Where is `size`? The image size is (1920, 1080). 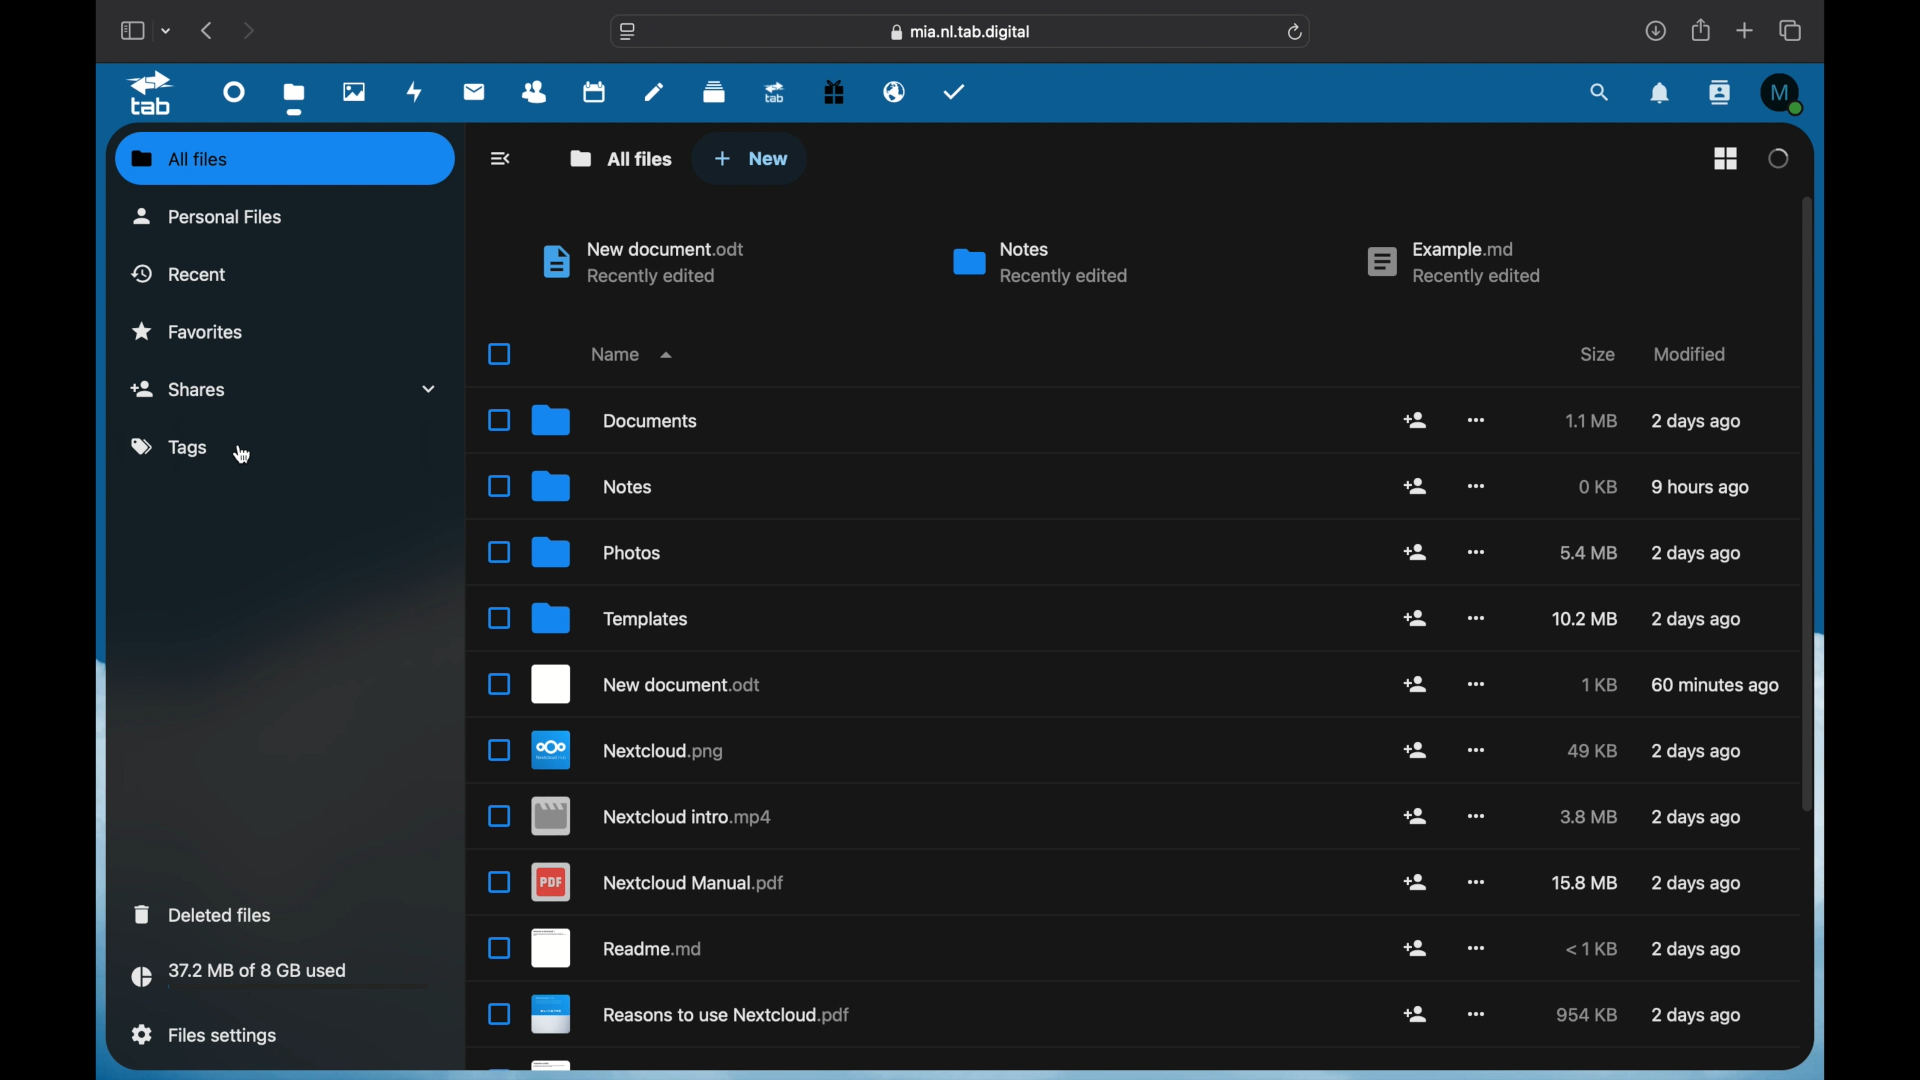
size is located at coordinates (1590, 950).